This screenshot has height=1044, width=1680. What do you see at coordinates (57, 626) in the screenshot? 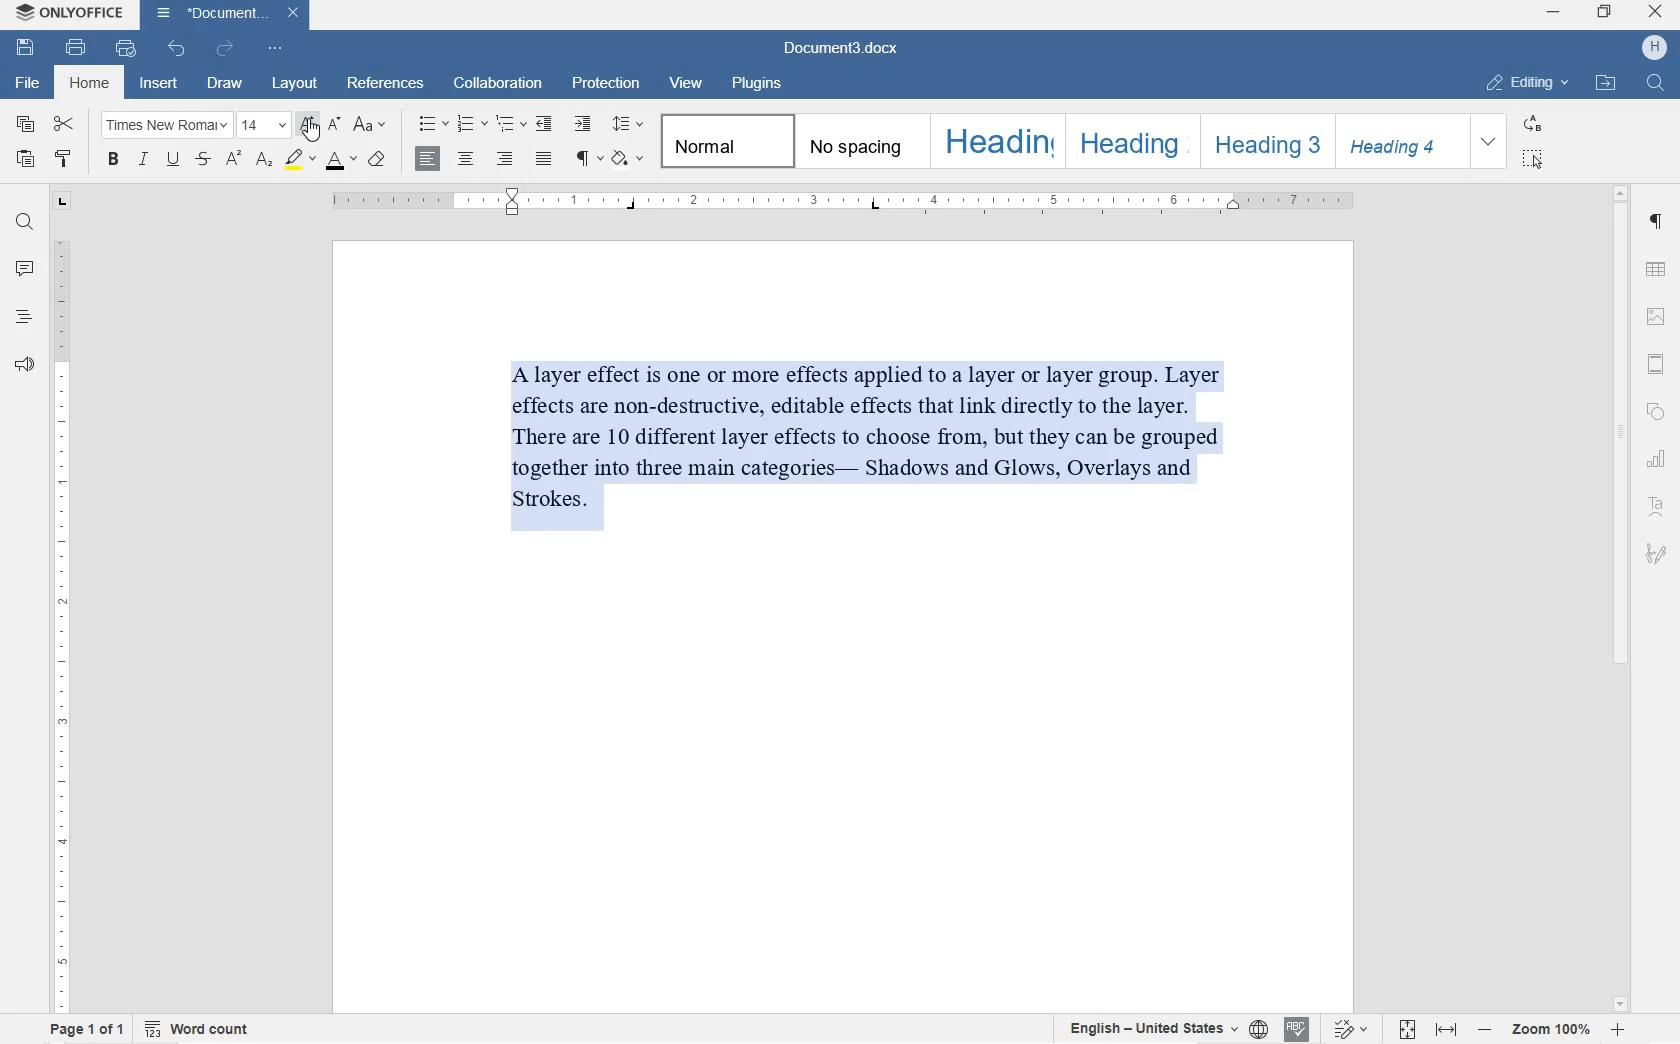
I see `ruler` at bounding box center [57, 626].